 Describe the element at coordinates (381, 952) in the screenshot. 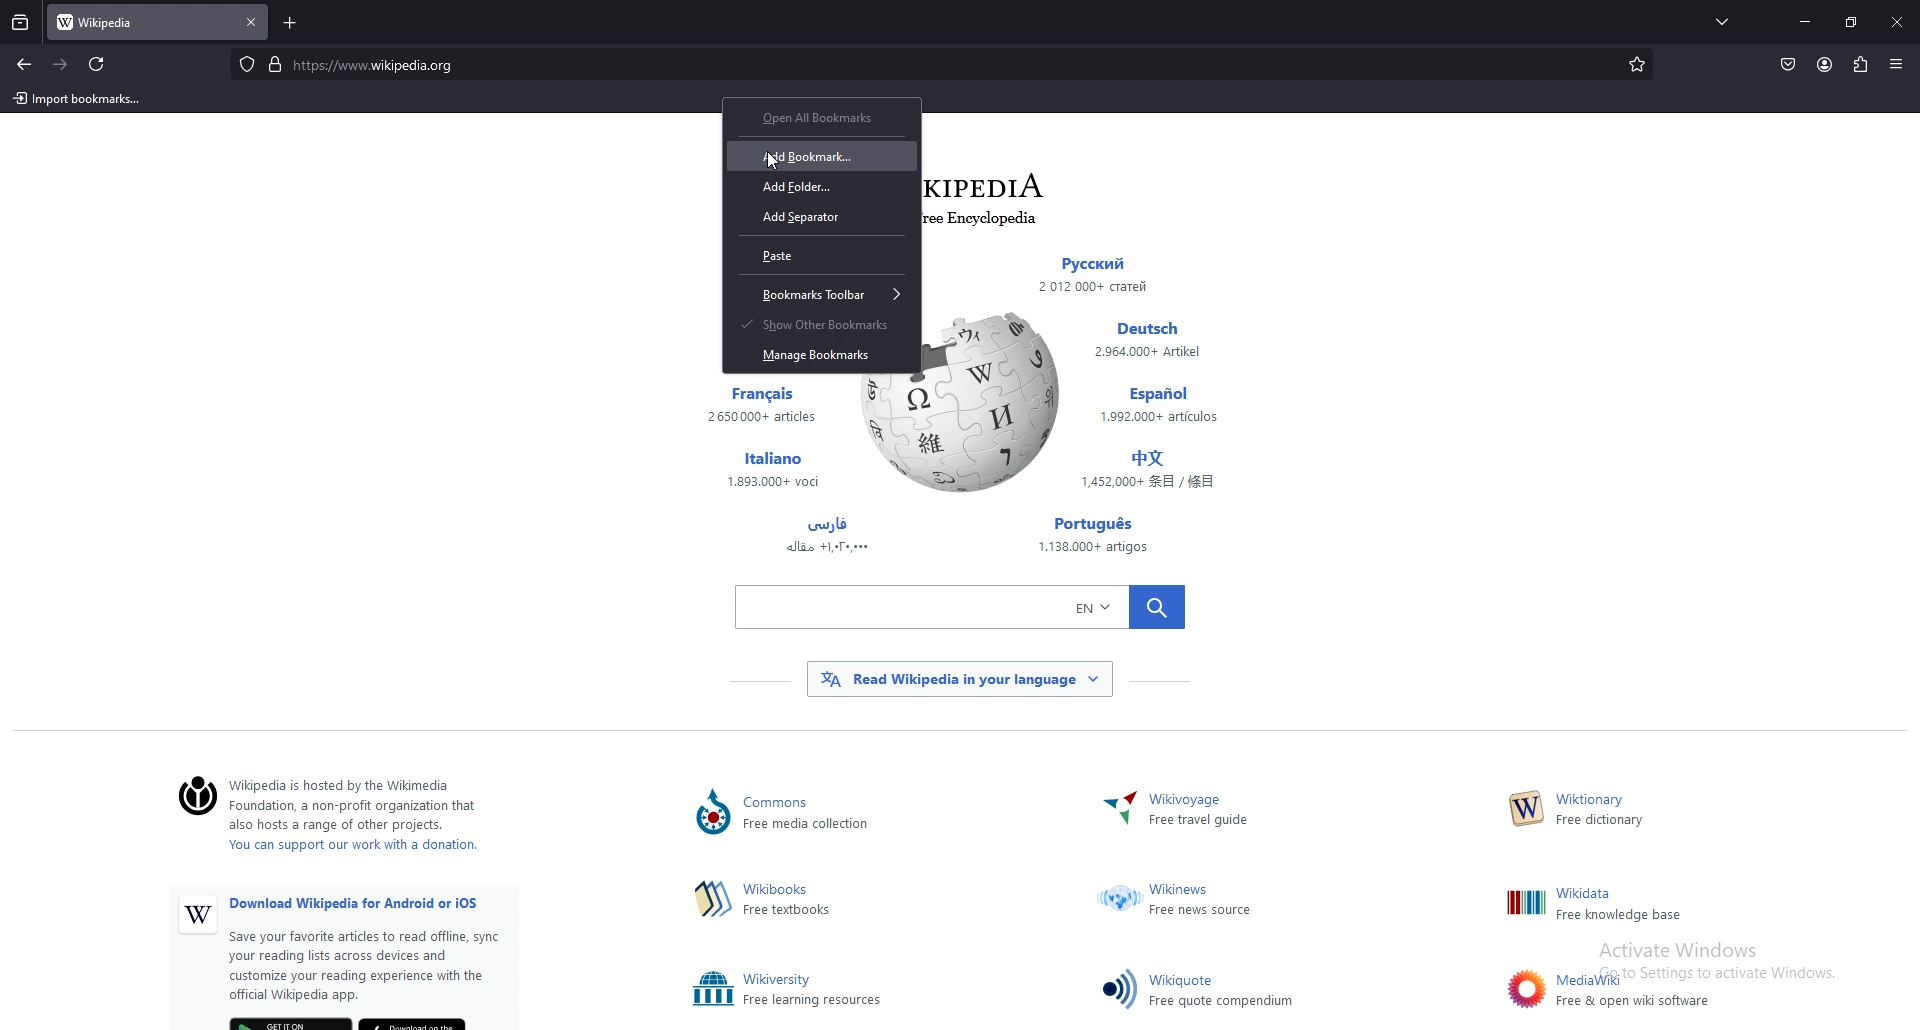

I see `` at that location.